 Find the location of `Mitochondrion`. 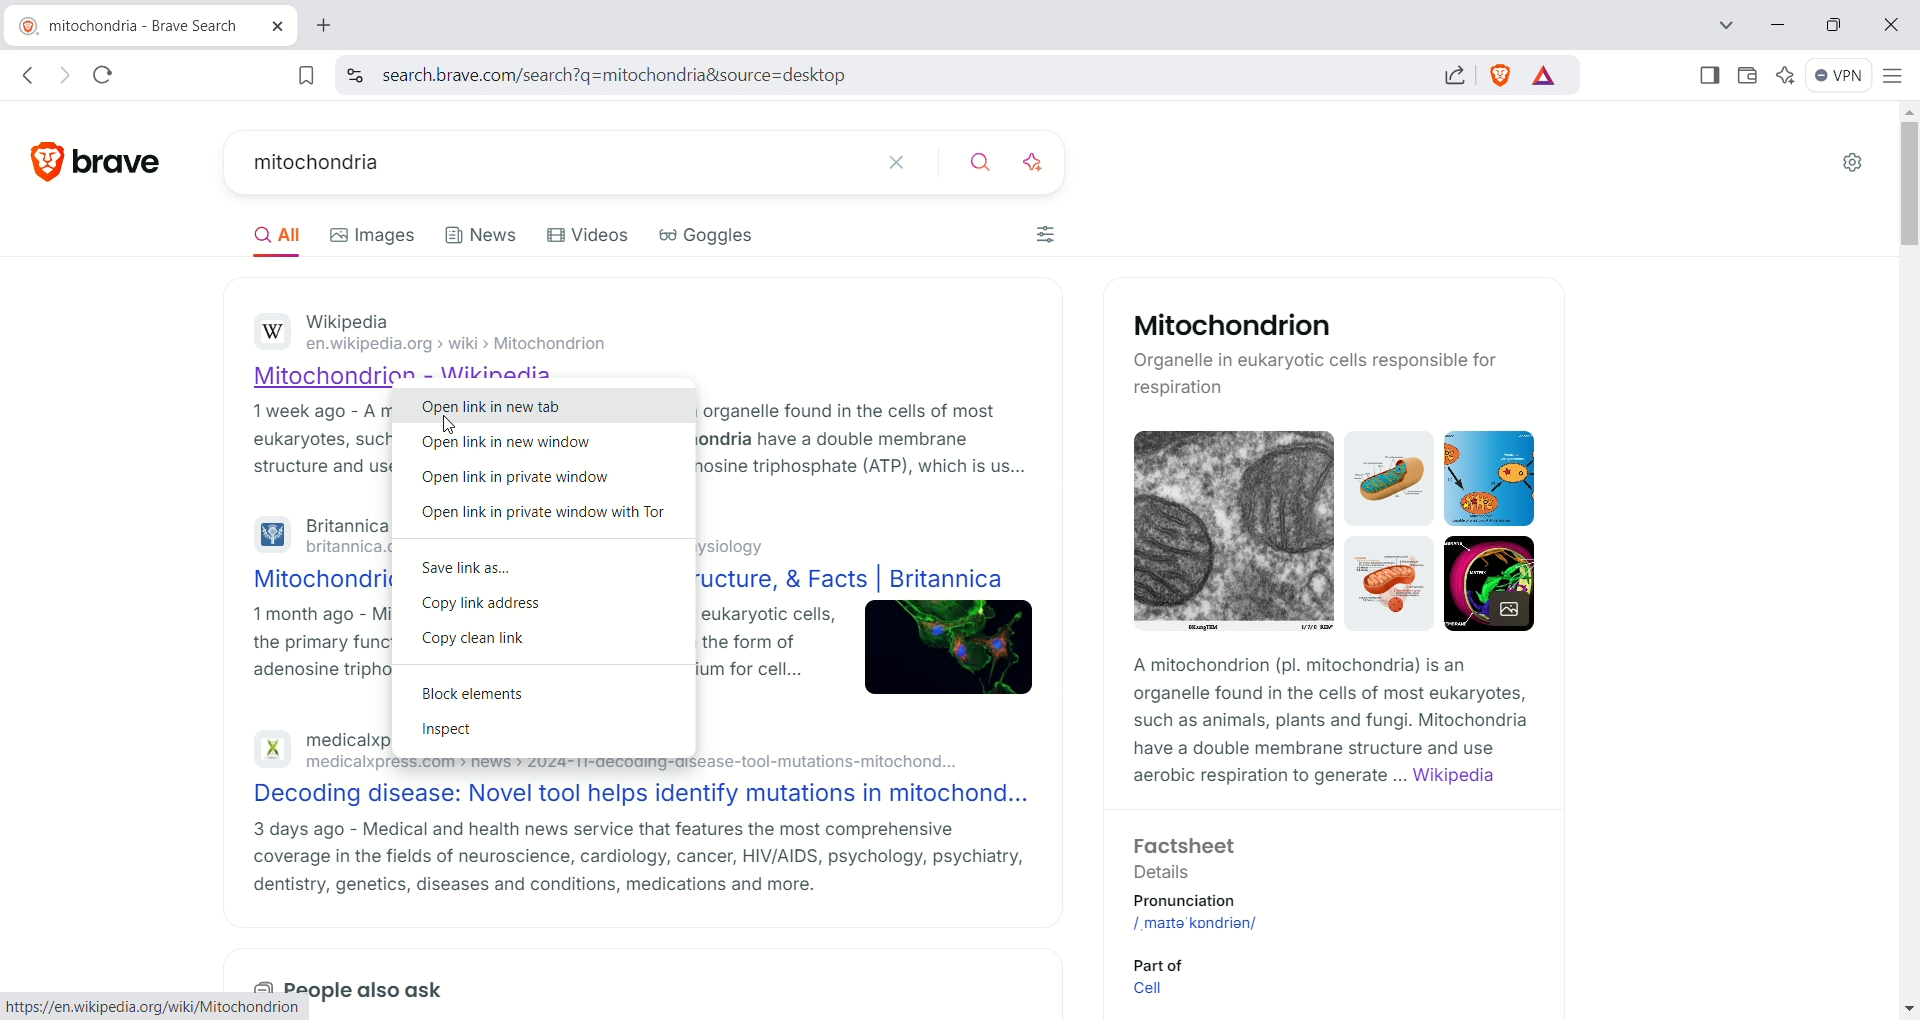

Mitochondrion is located at coordinates (1242, 322).